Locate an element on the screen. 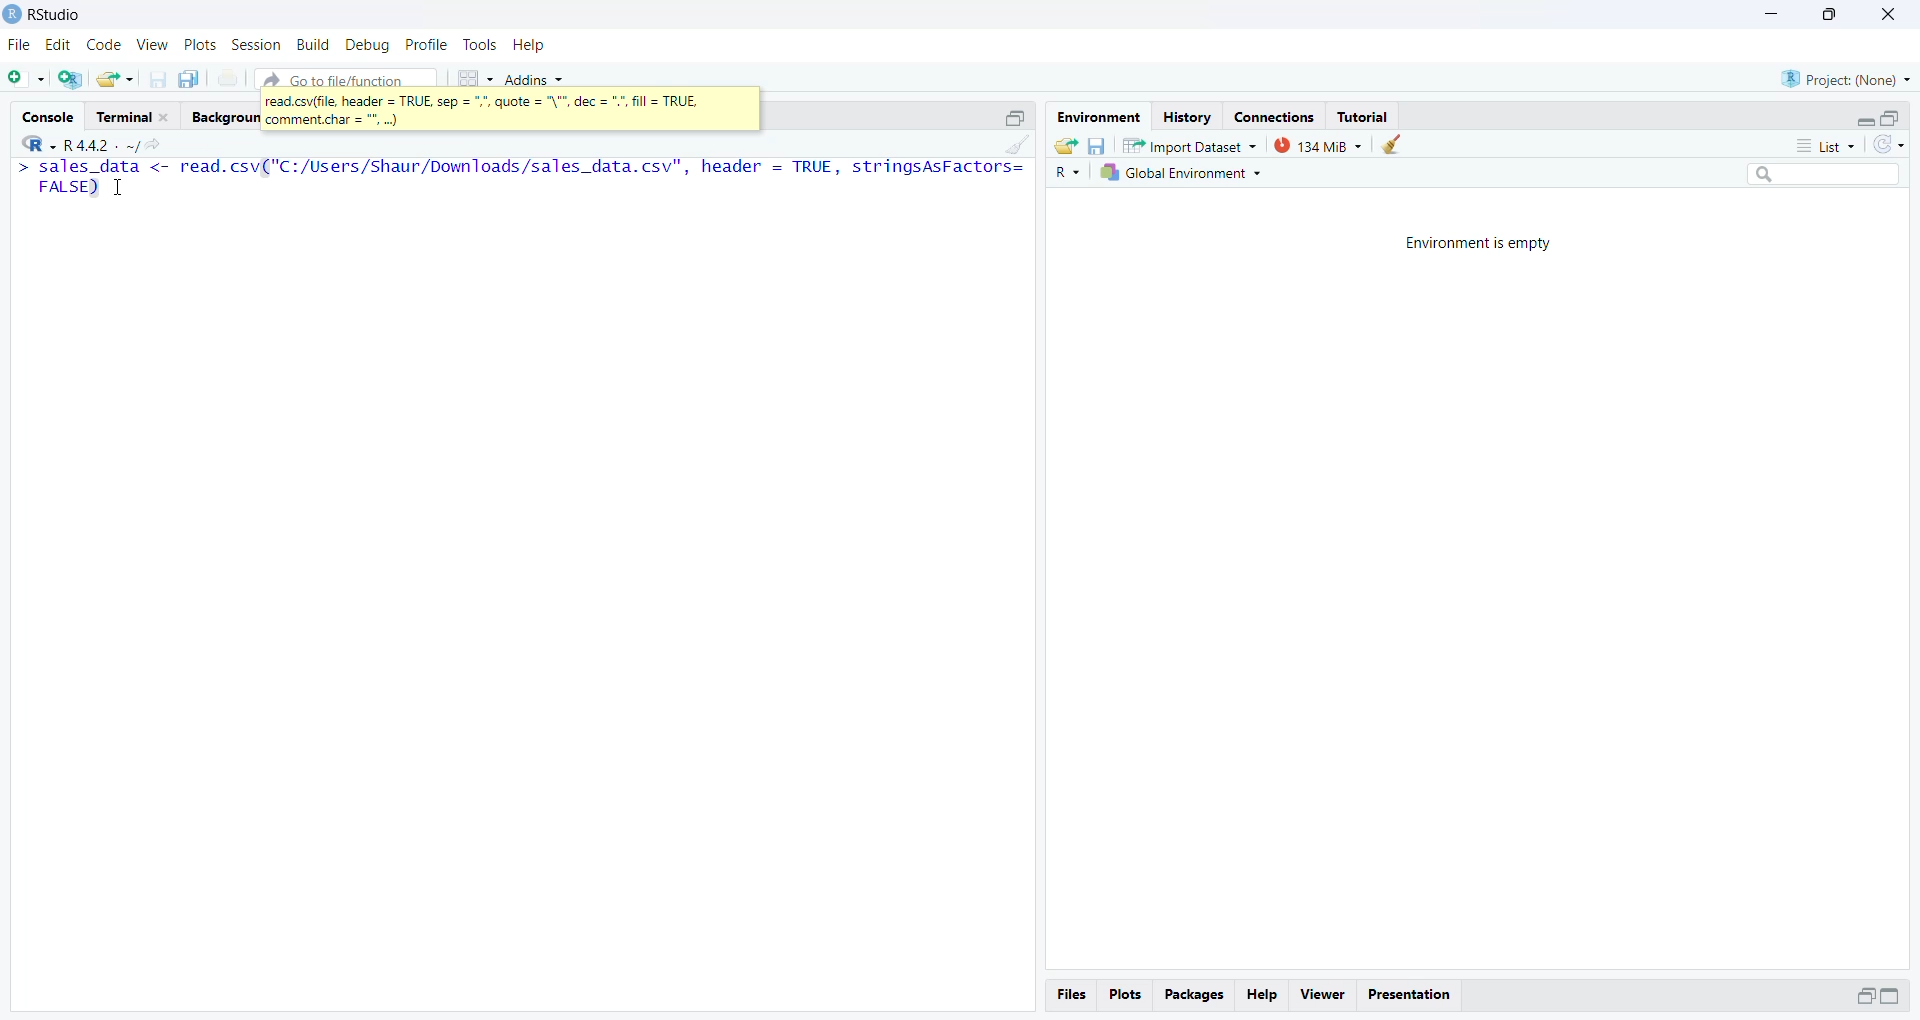  Search is located at coordinates (1822, 176).